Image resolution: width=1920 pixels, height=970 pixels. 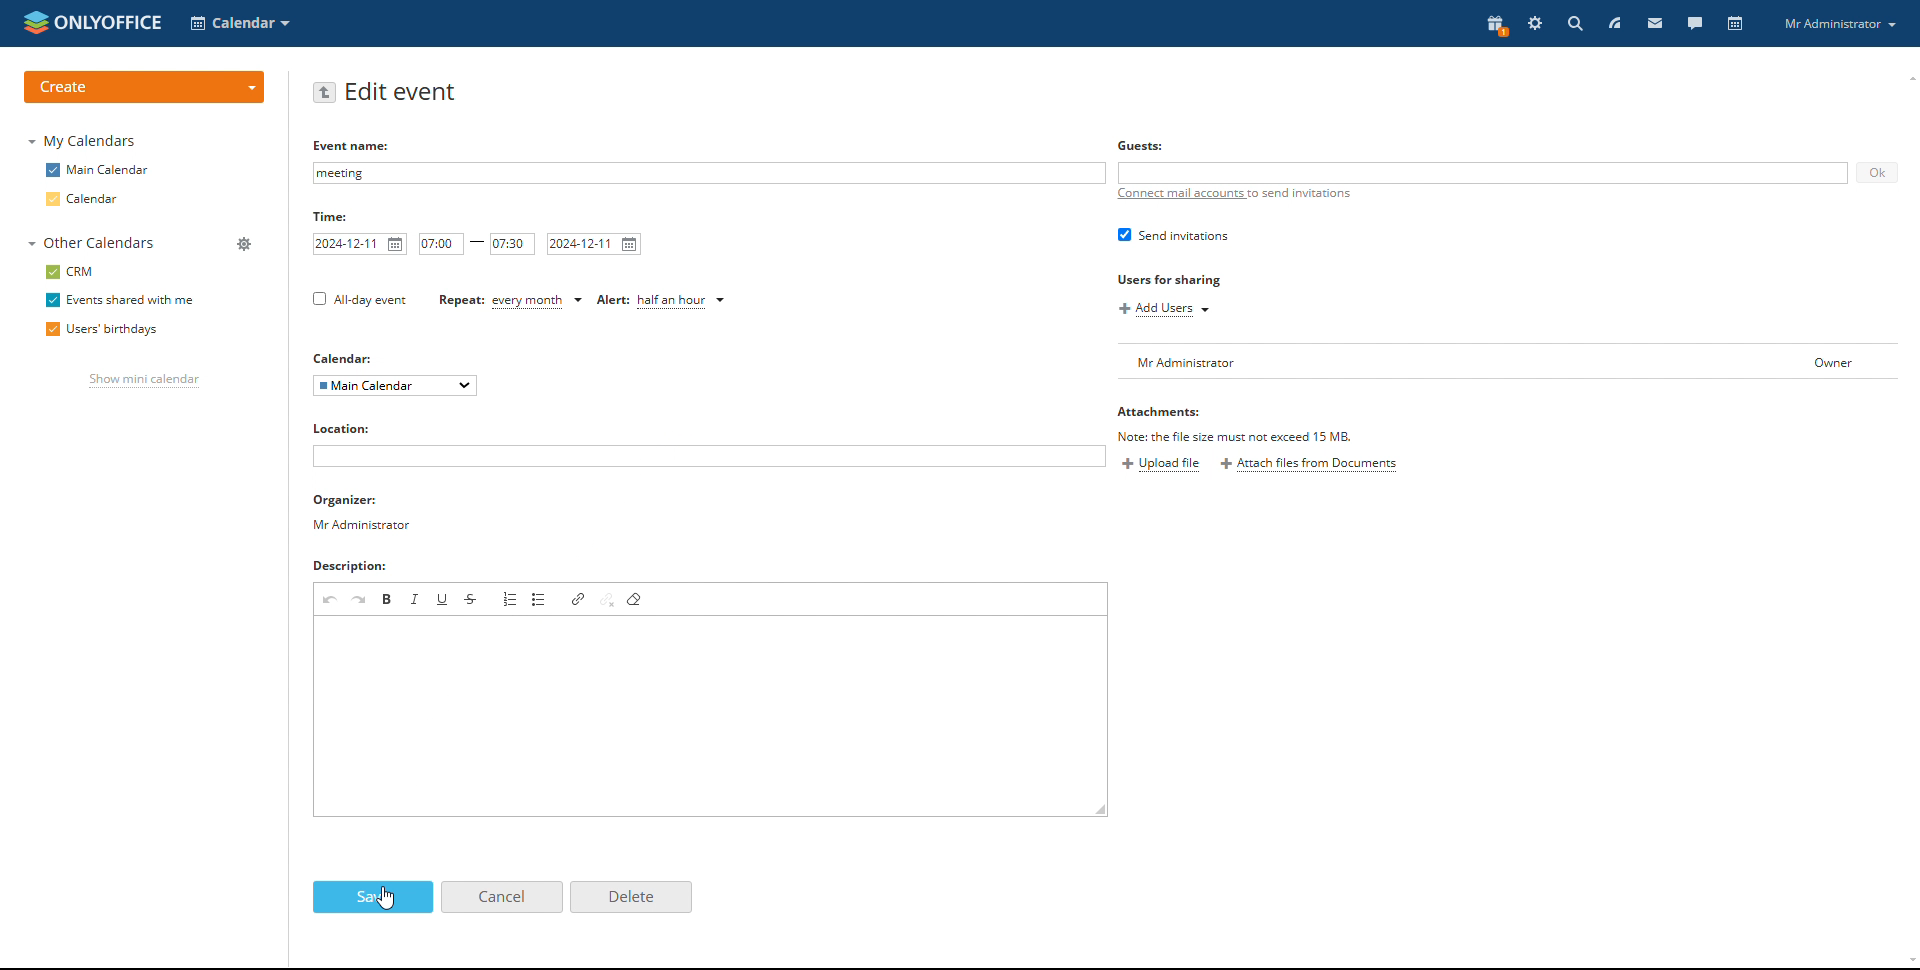 I want to click on undo, so click(x=329, y=598).